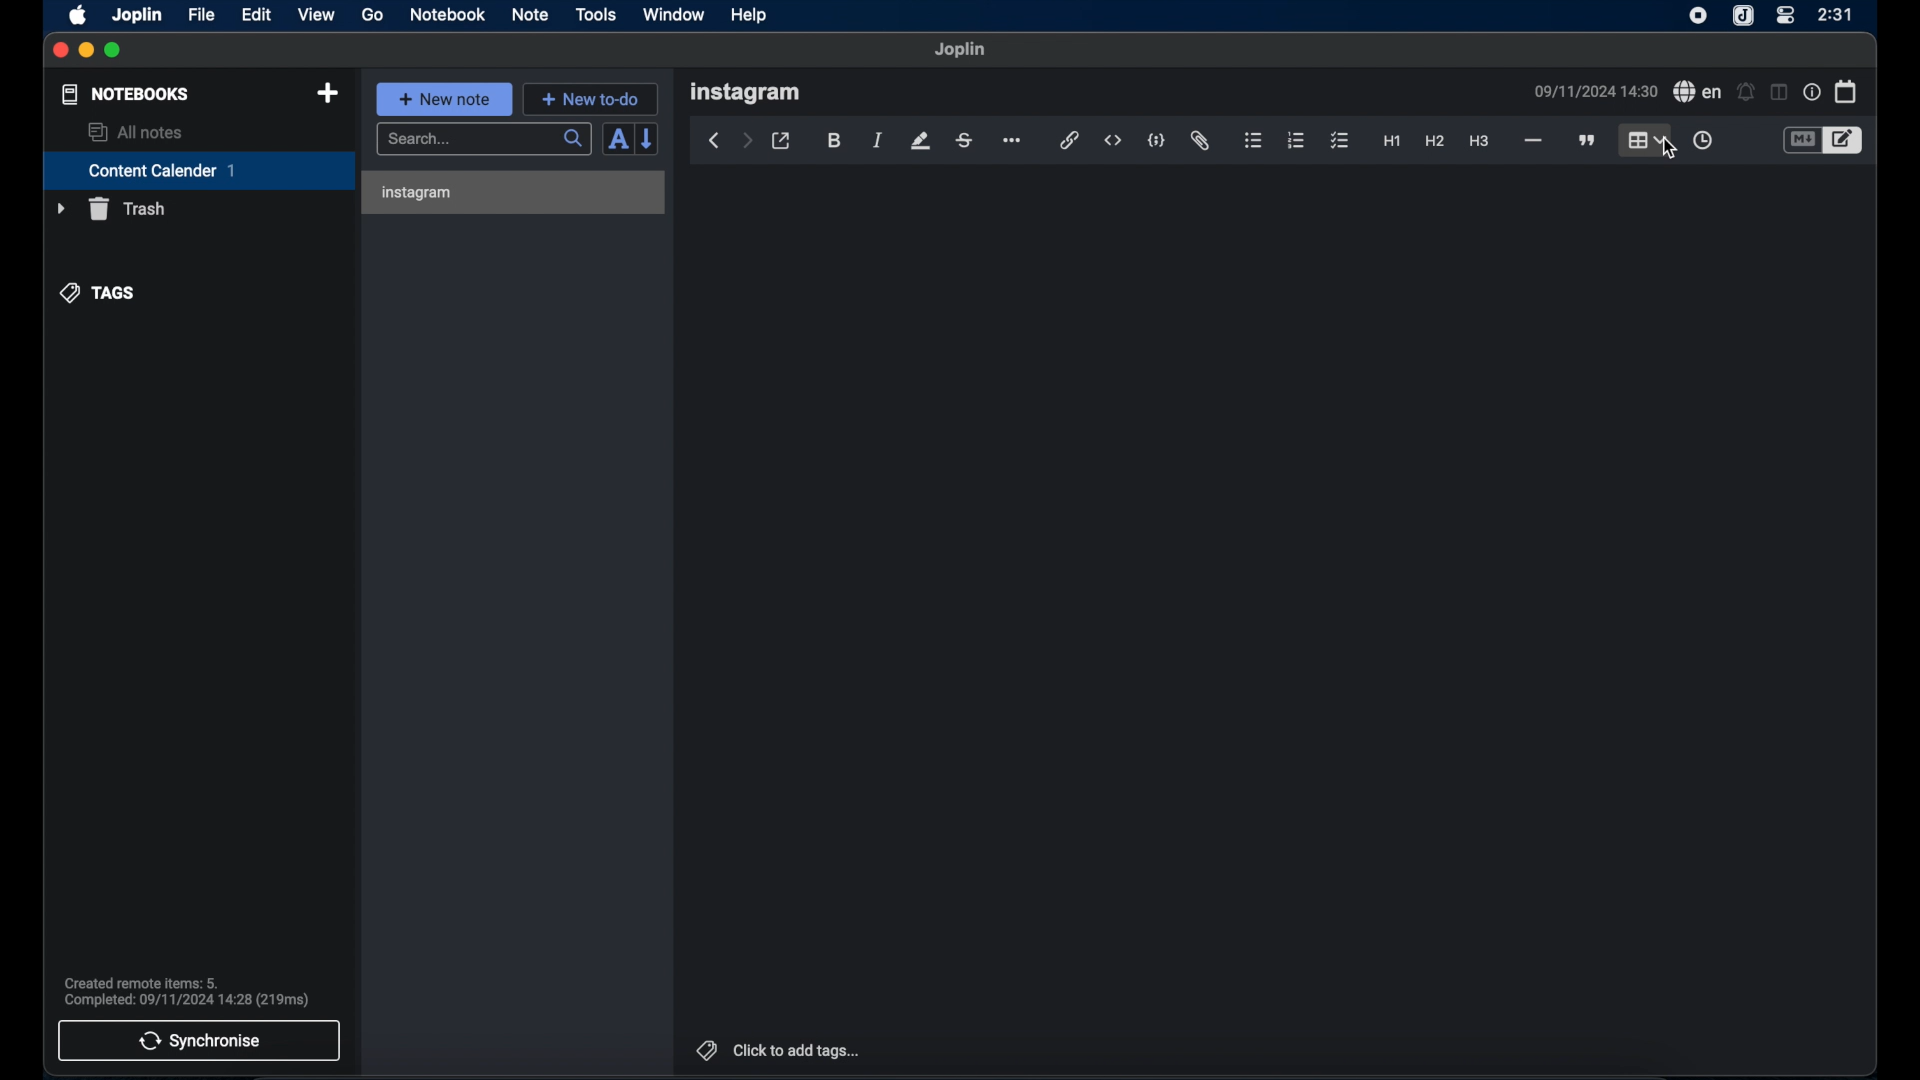 Image resolution: width=1920 pixels, height=1080 pixels. What do you see at coordinates (188, 990) in the screenshot?
I see `Created remote items: 5.
Completed: 09/11/2024 14:28 (219ms)` at bounding box center [188, 990].